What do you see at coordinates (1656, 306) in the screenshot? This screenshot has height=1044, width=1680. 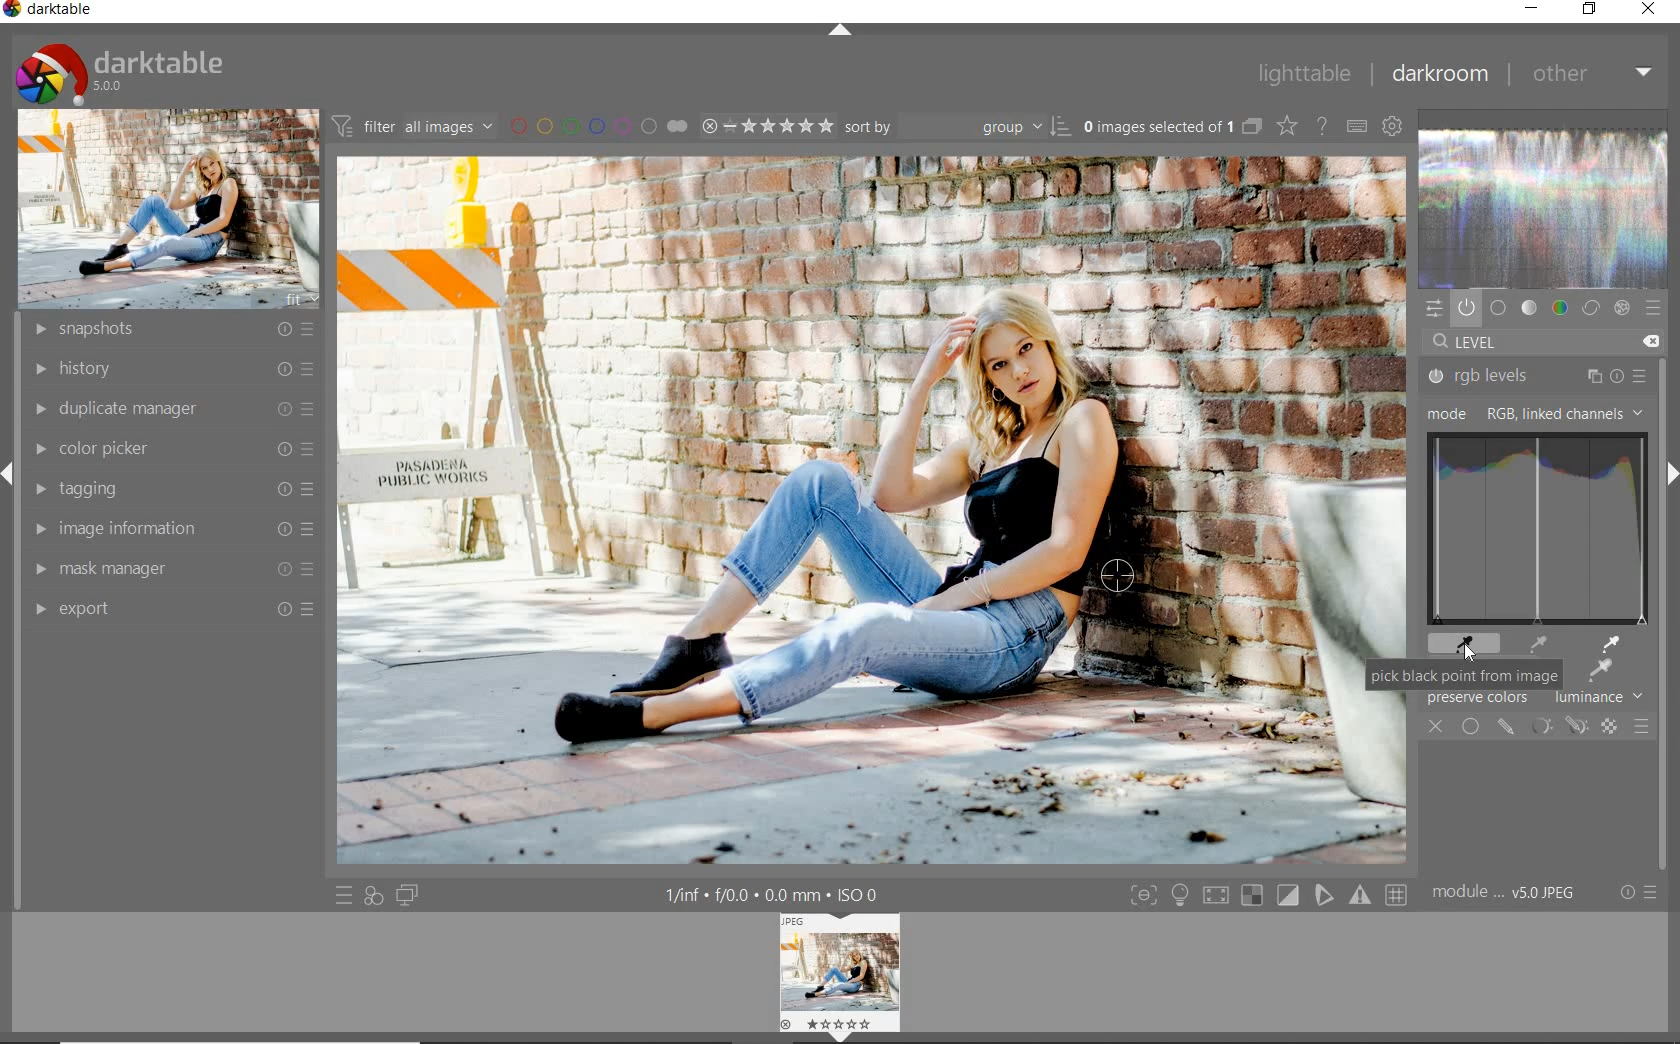 I see `presets` at bounding box center [1656, 306].